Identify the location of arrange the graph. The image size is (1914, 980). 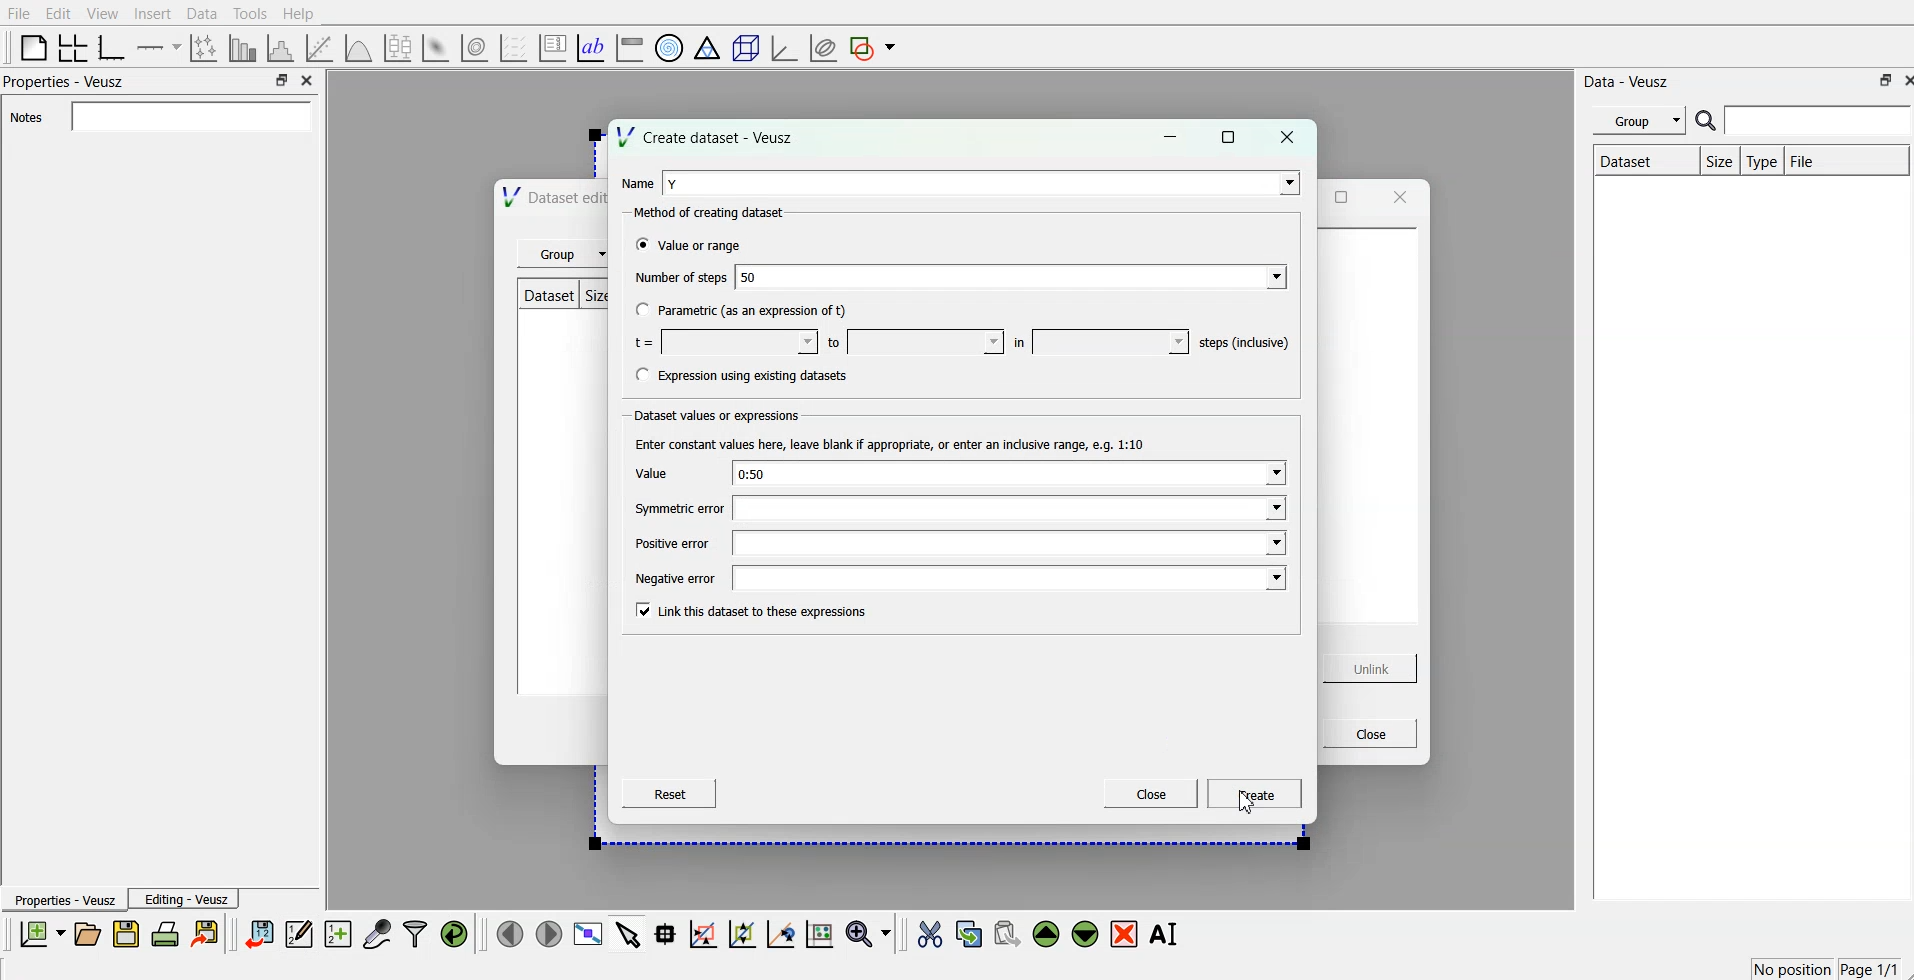
(74, 46).